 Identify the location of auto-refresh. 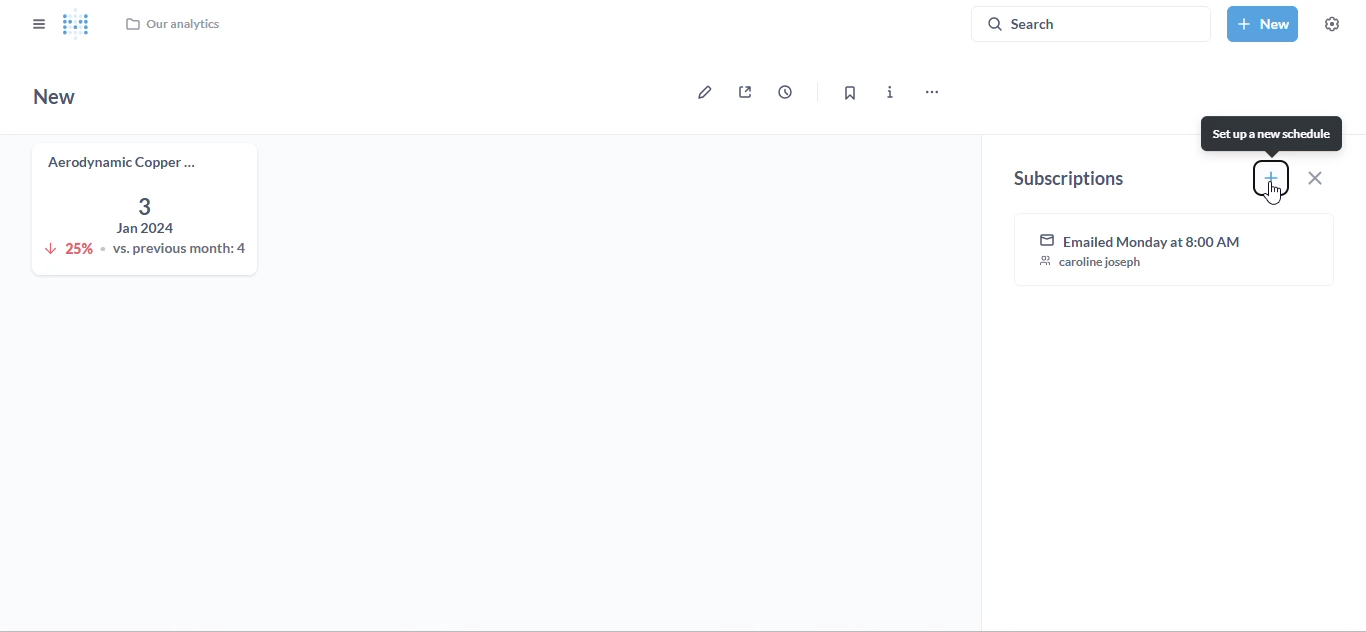
(785, 91).